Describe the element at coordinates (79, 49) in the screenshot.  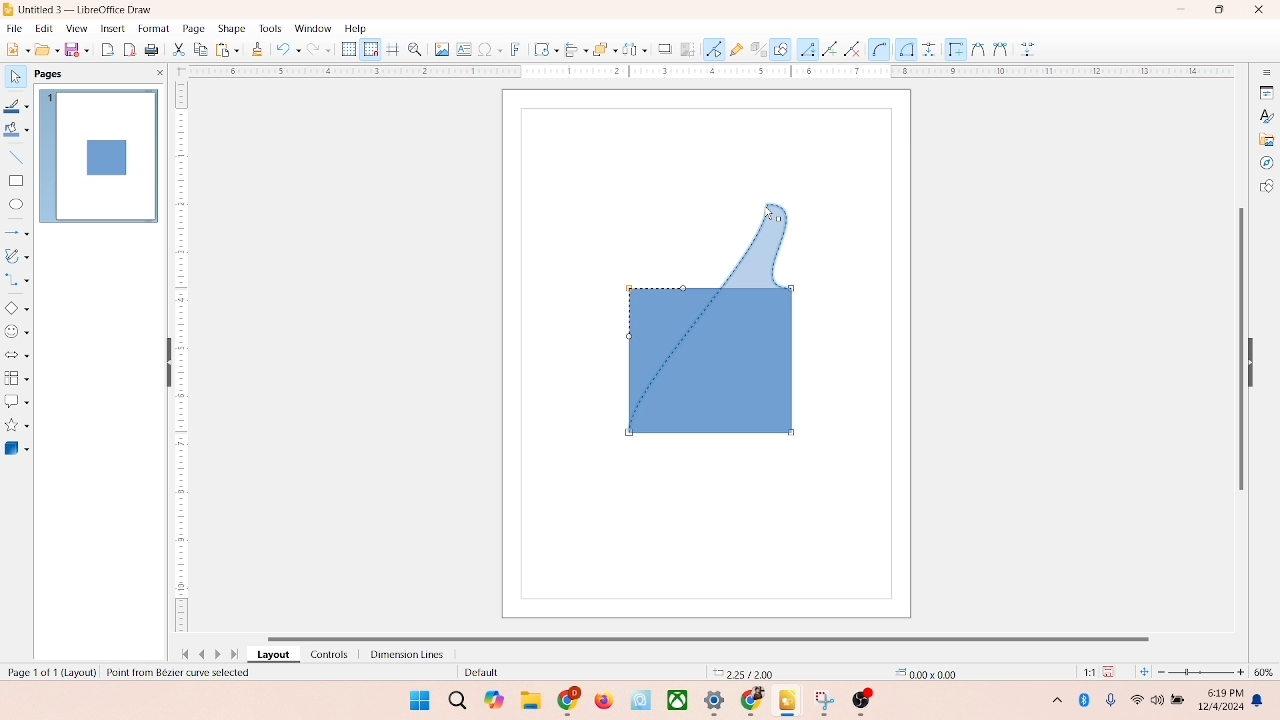
I see `save` at that location.